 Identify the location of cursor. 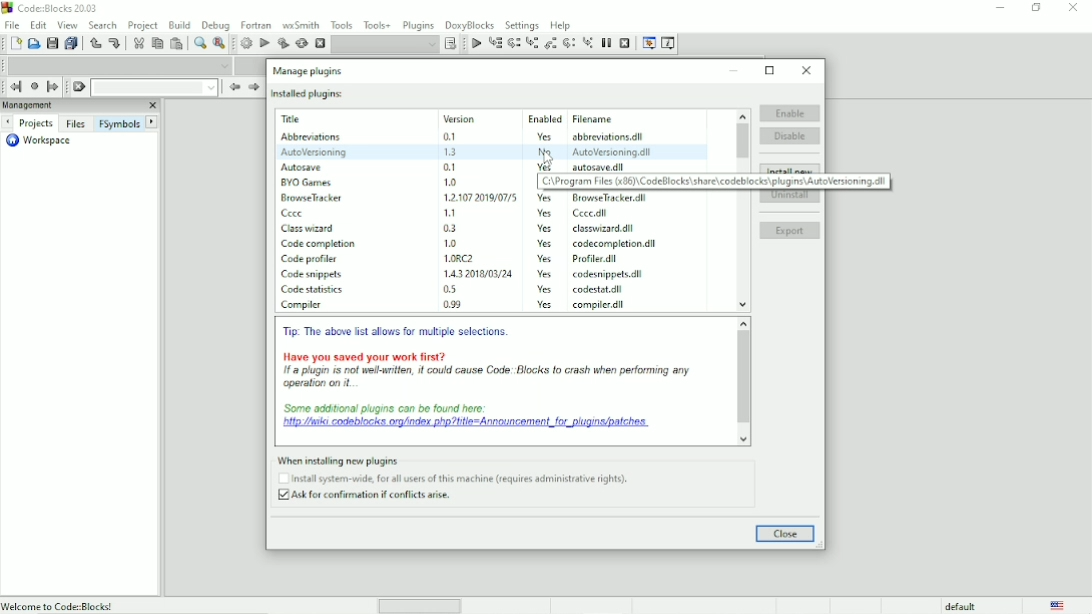
(550, 157).